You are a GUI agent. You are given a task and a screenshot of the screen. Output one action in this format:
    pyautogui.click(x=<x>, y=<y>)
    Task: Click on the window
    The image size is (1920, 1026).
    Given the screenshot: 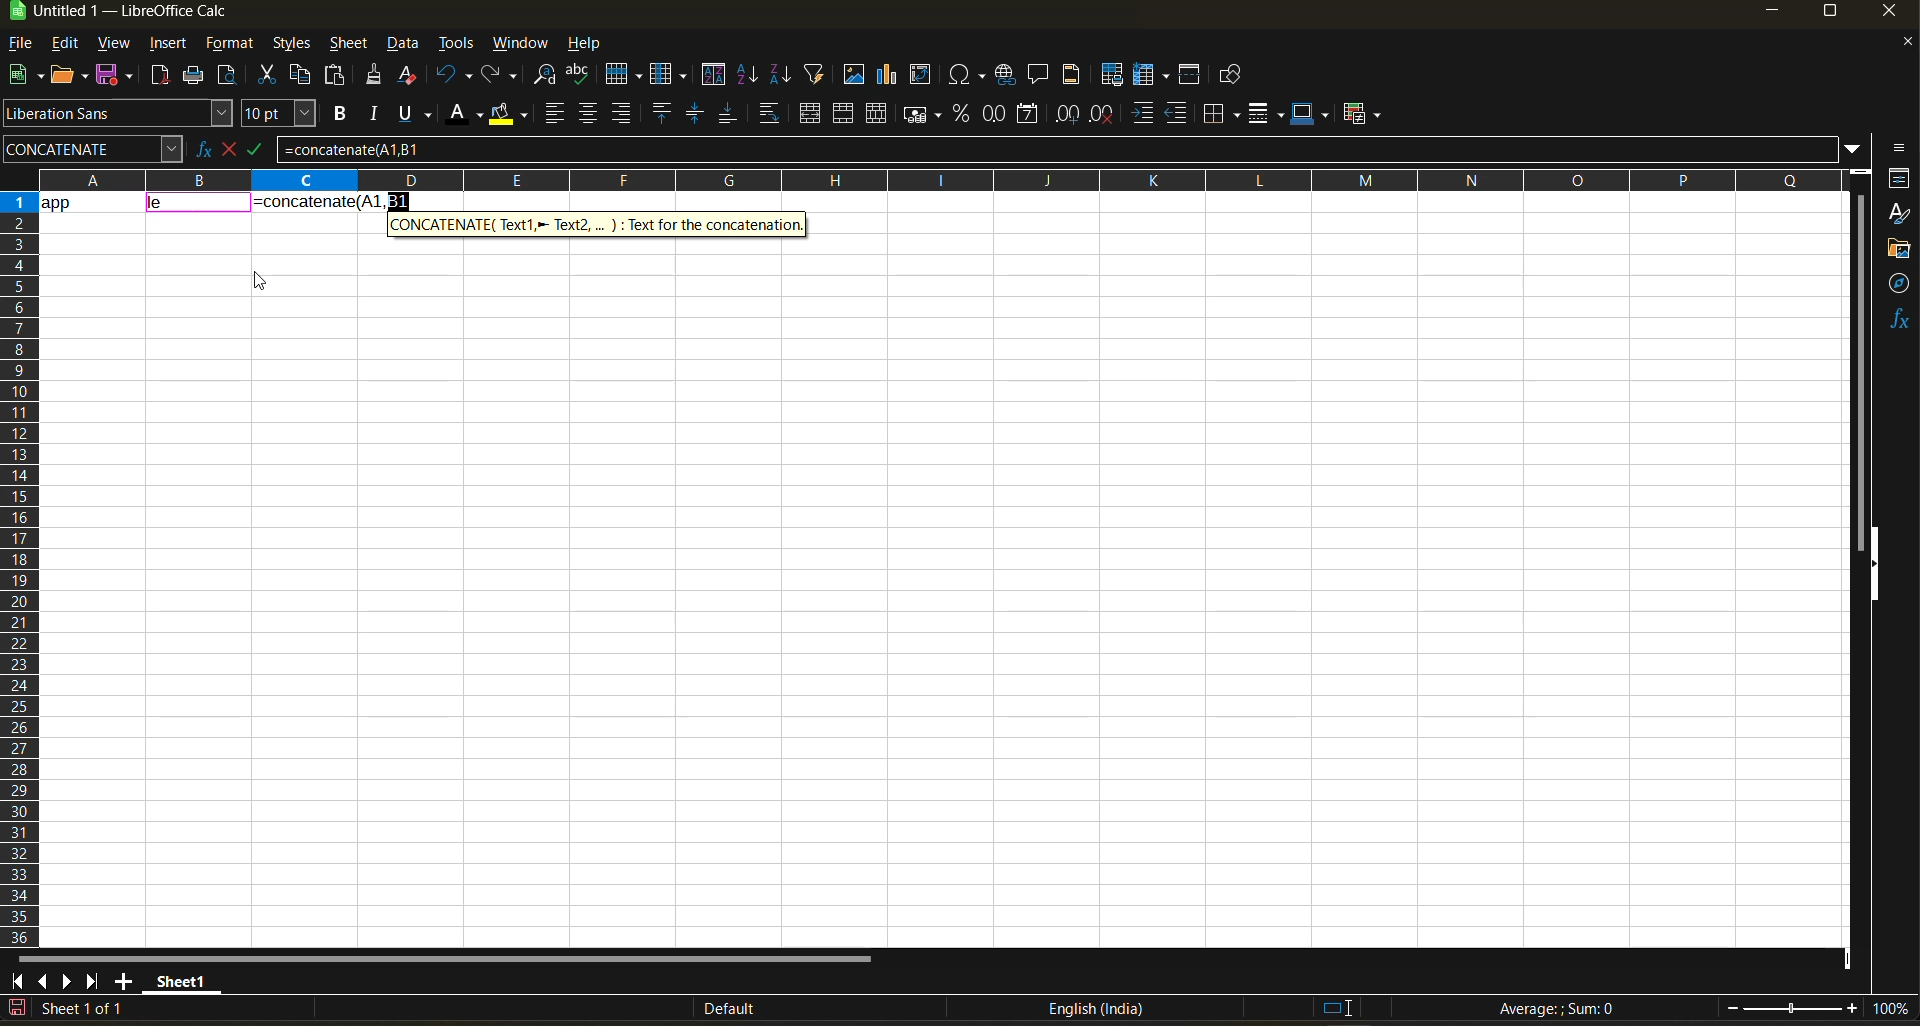 What is the action you would take?
    pyautogui.click(x=522, y=43)
    